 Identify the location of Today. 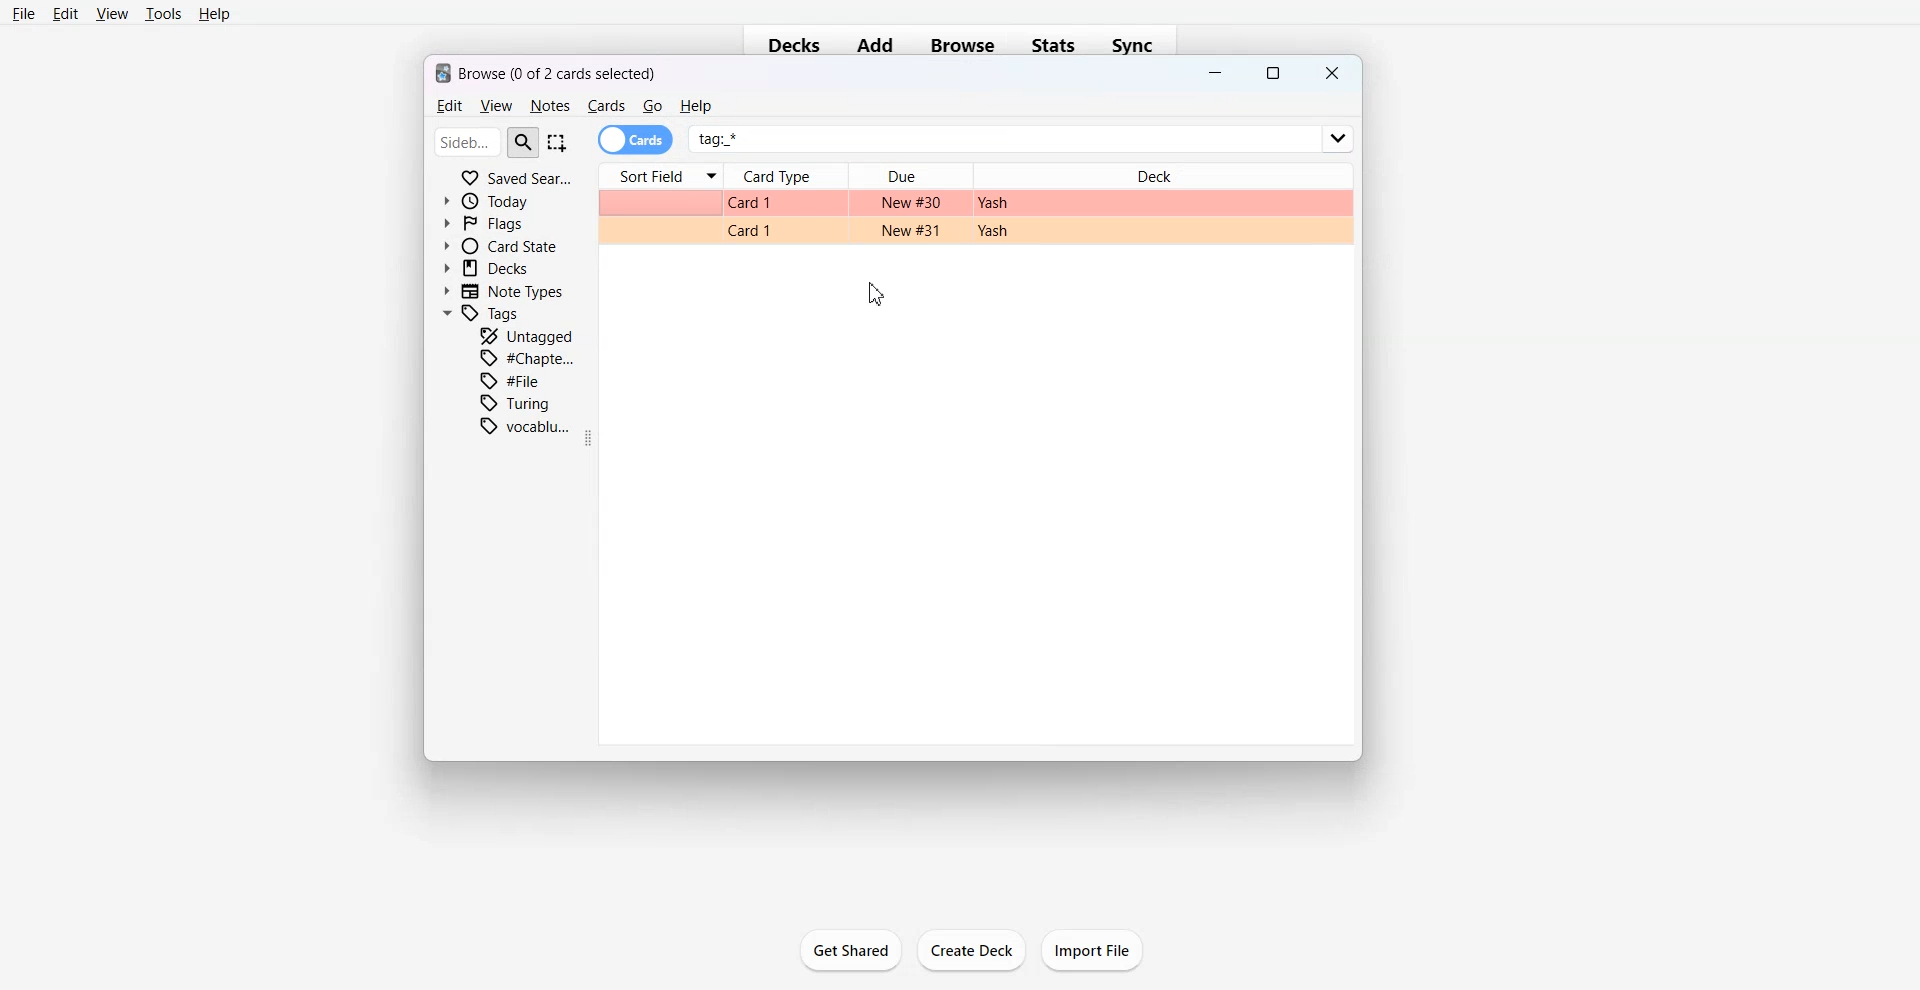
(491, 201).